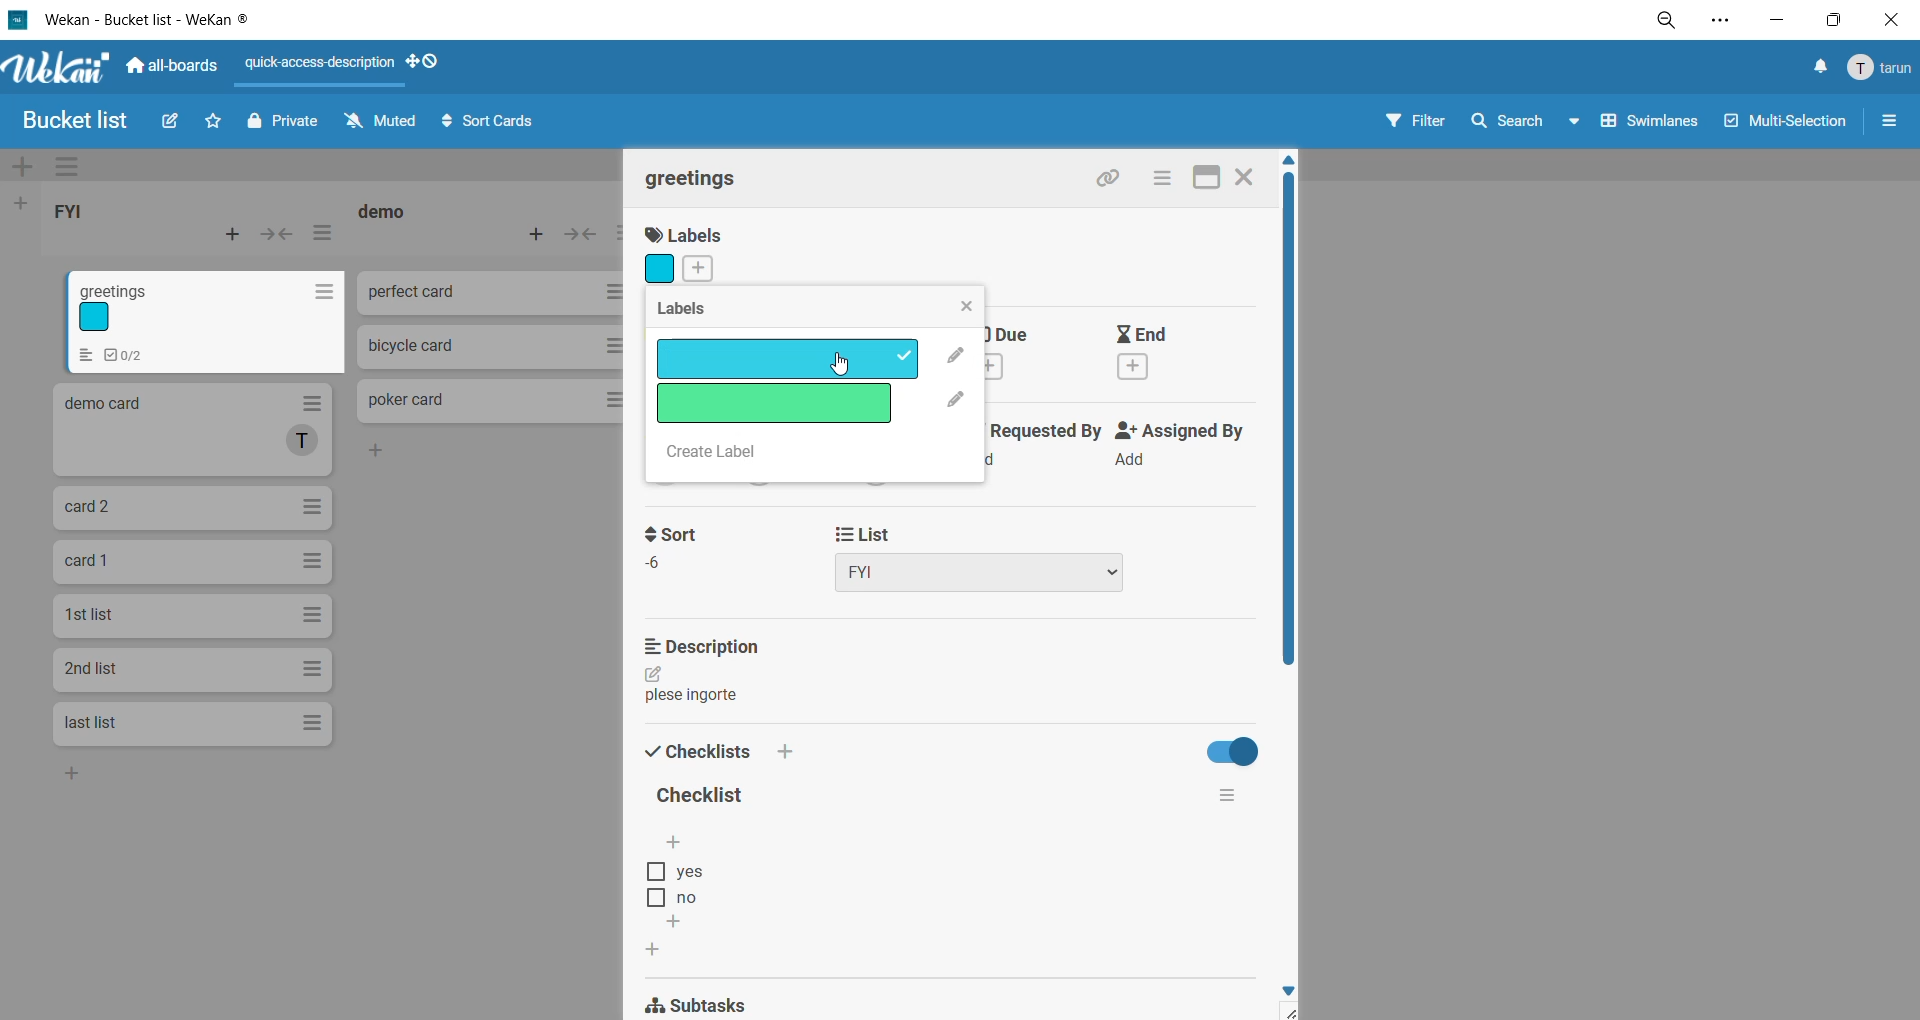 This screenshot has width=1920, height=1020. Describe the element at coordinates (1821, 66) in the screenshot. I see `notifications` at that location.